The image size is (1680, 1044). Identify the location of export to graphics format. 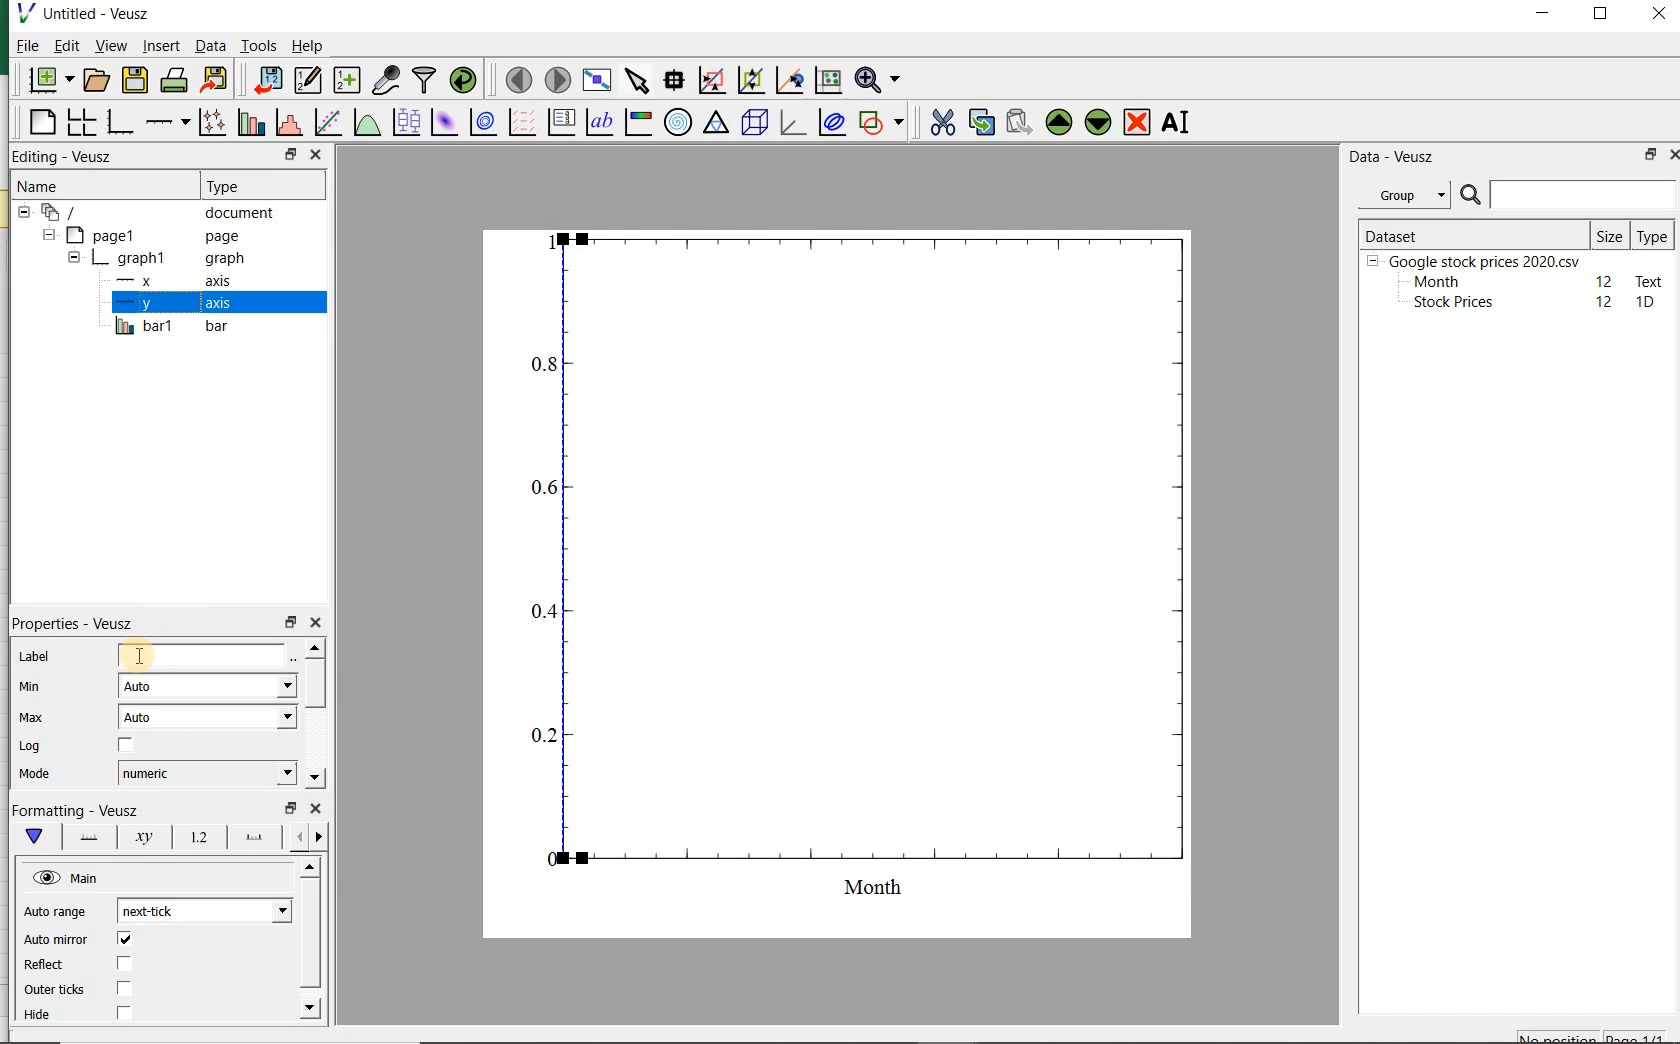
(215, 81).